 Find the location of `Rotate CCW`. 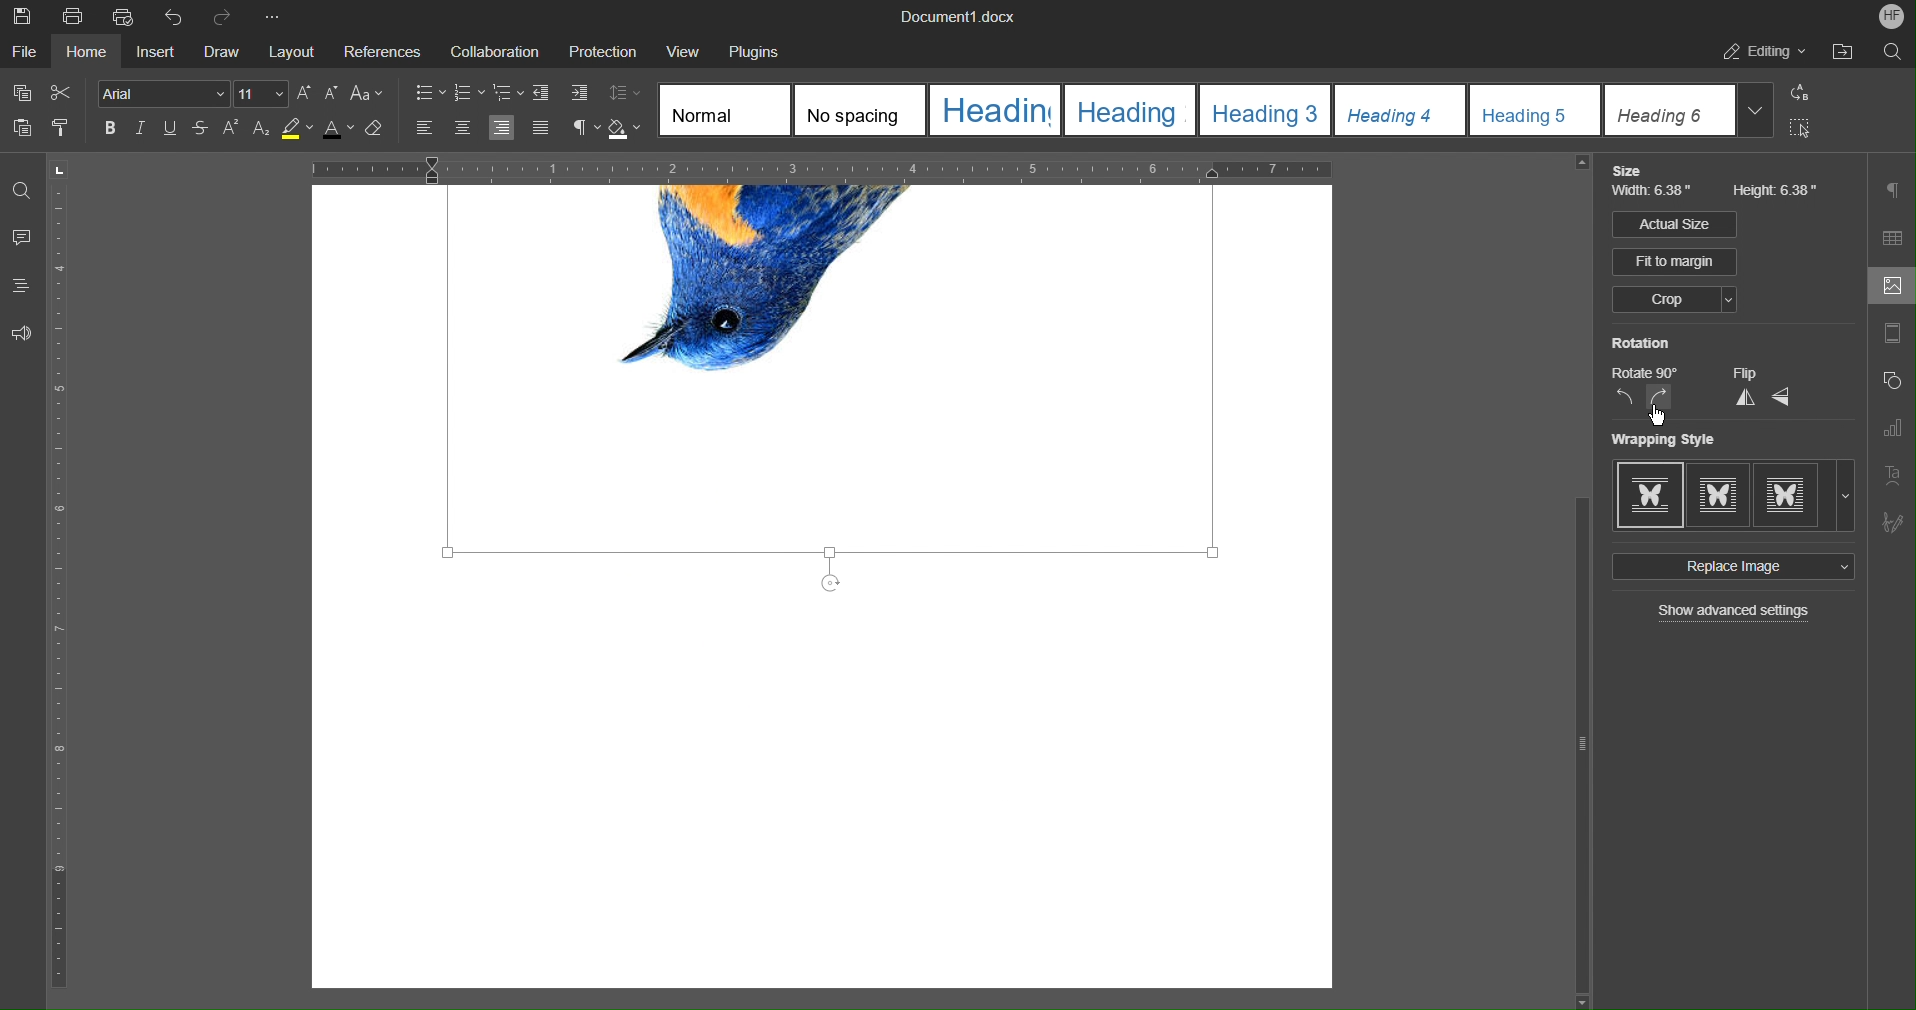

Rotate CCW is located at coordinates (1629, 398).